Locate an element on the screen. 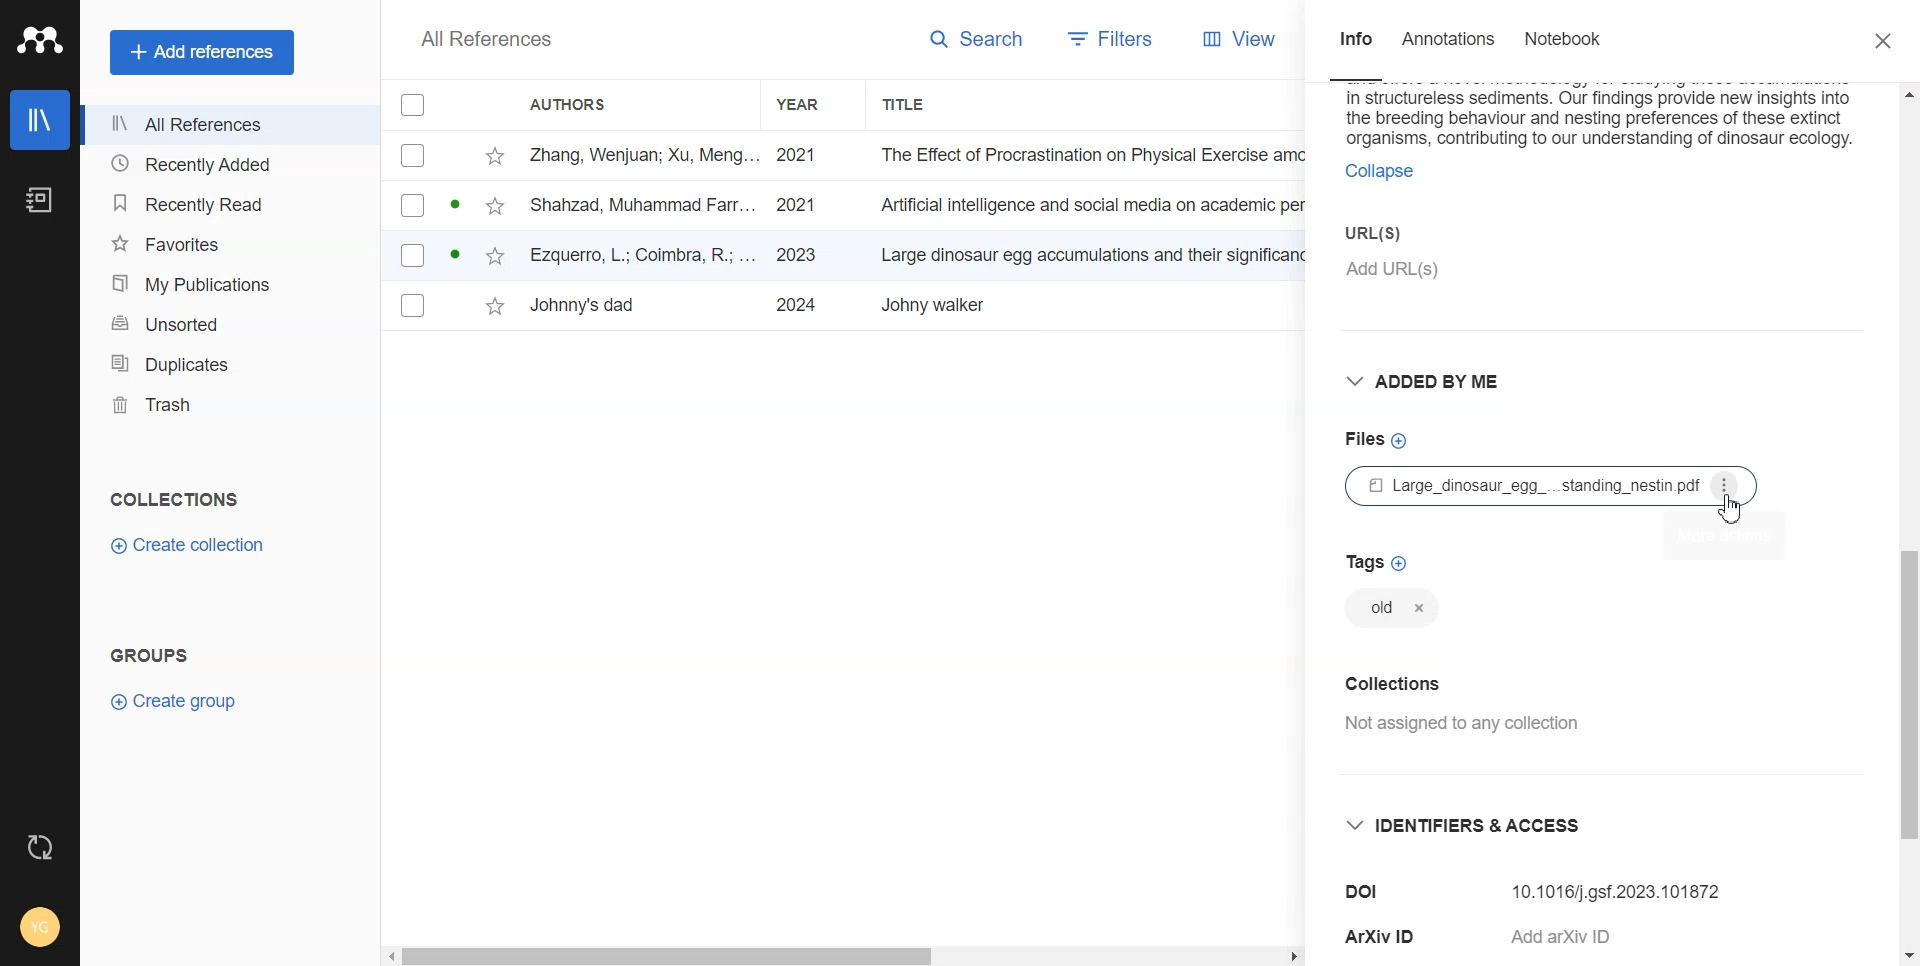  Scroll up is located at coordinates (1905, 93).